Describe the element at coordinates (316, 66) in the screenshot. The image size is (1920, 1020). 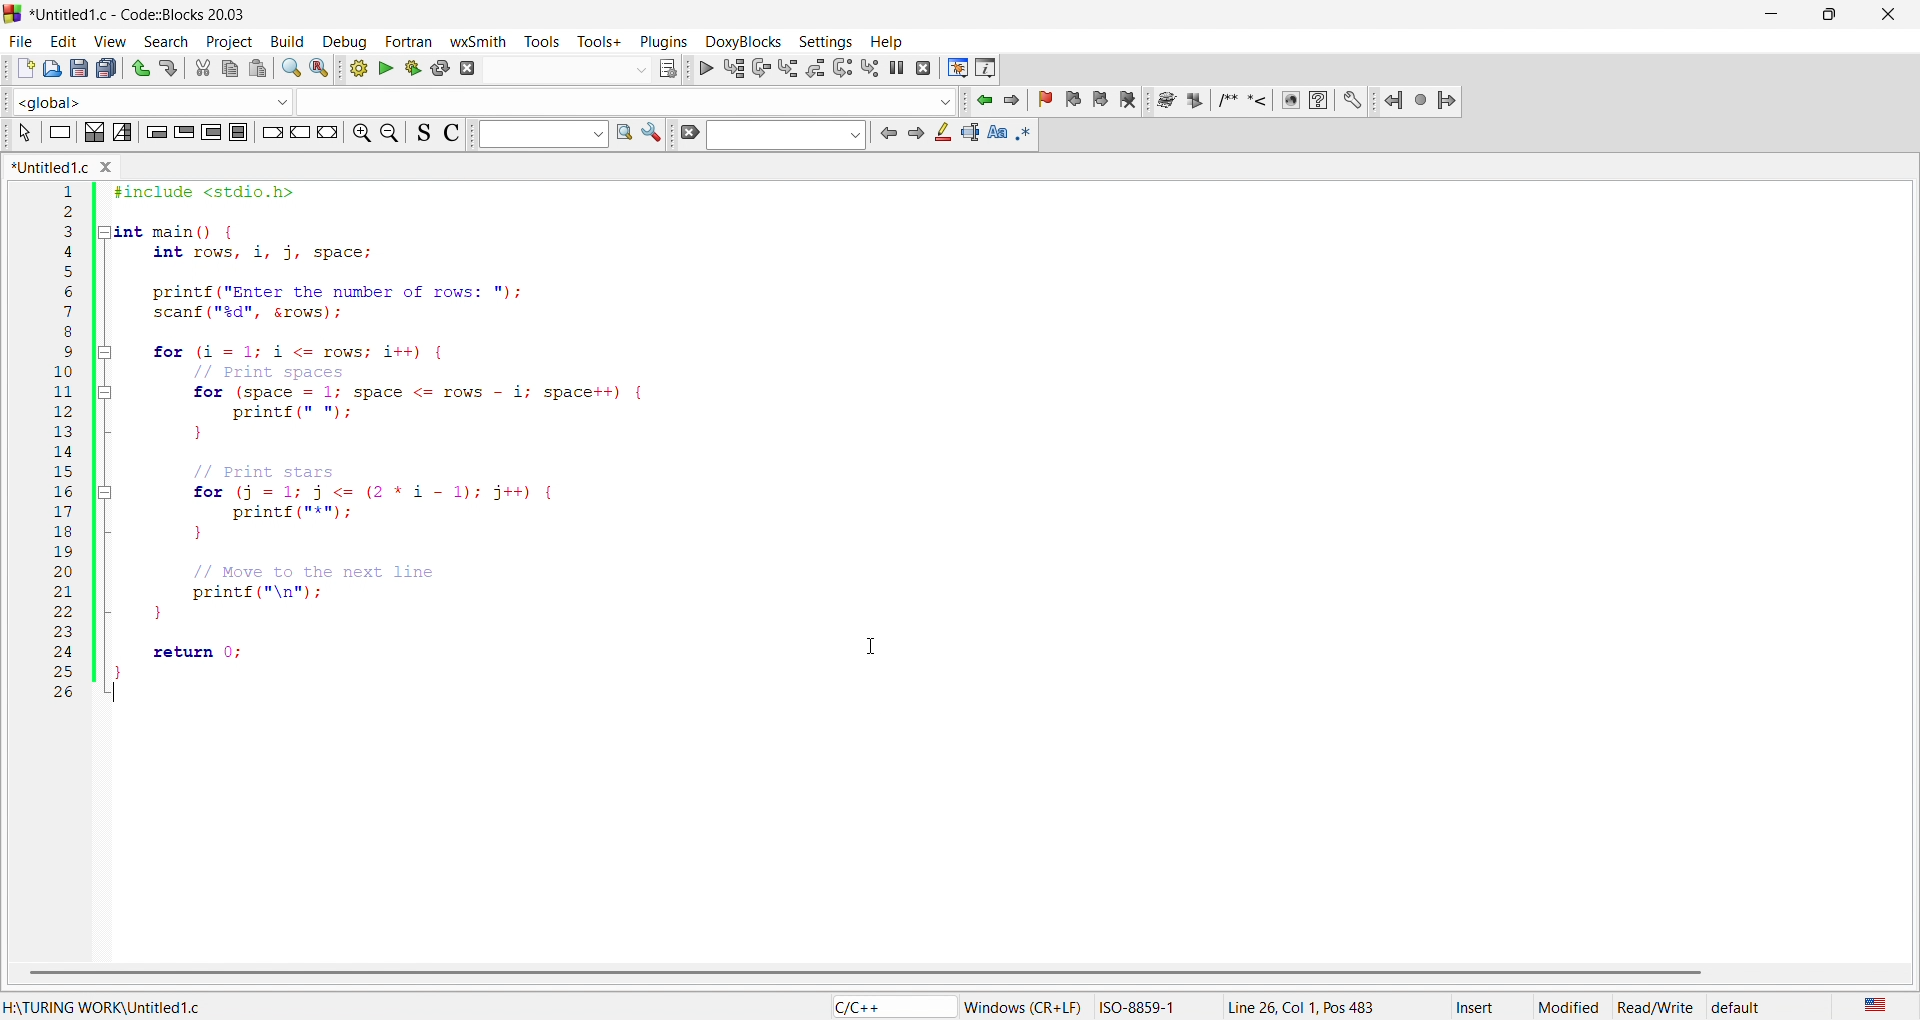
I see `replace` at that location.